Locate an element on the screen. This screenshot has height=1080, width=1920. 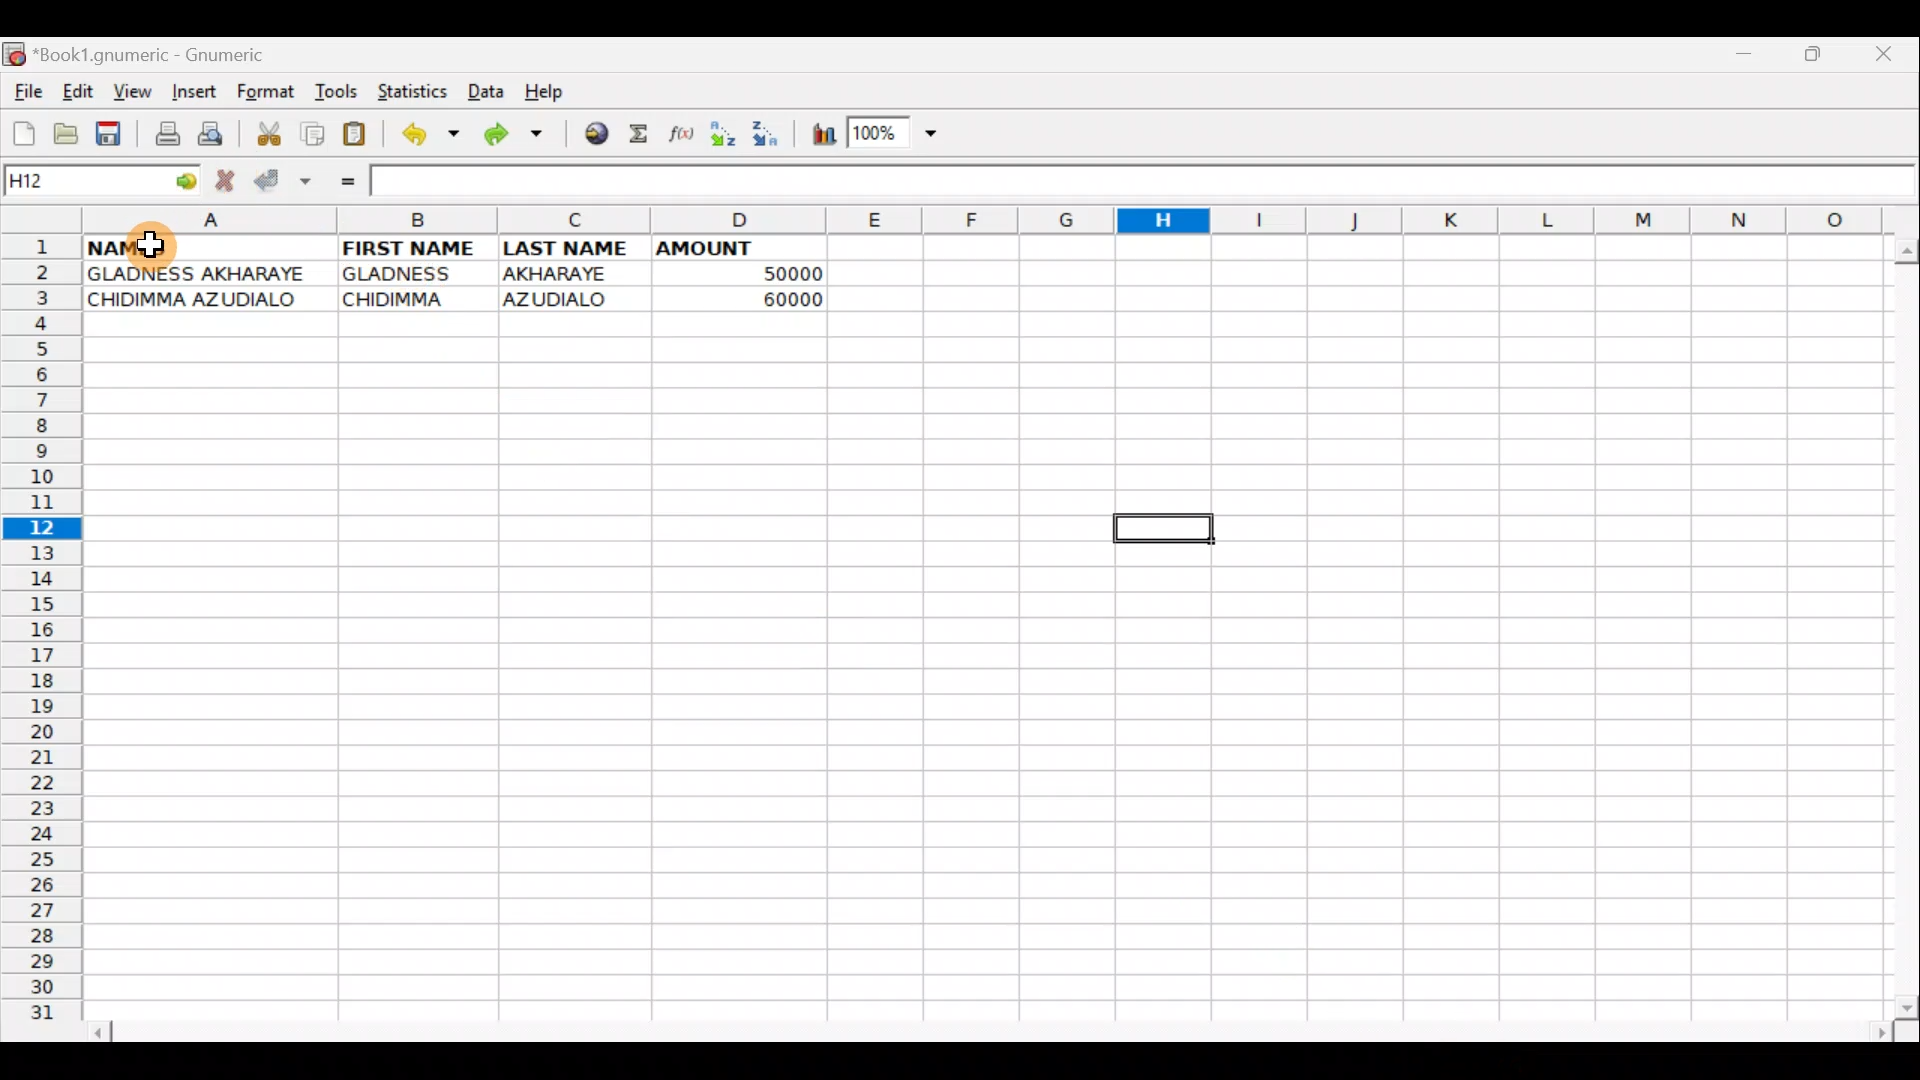
50000 is located at coordinates (762, 275).